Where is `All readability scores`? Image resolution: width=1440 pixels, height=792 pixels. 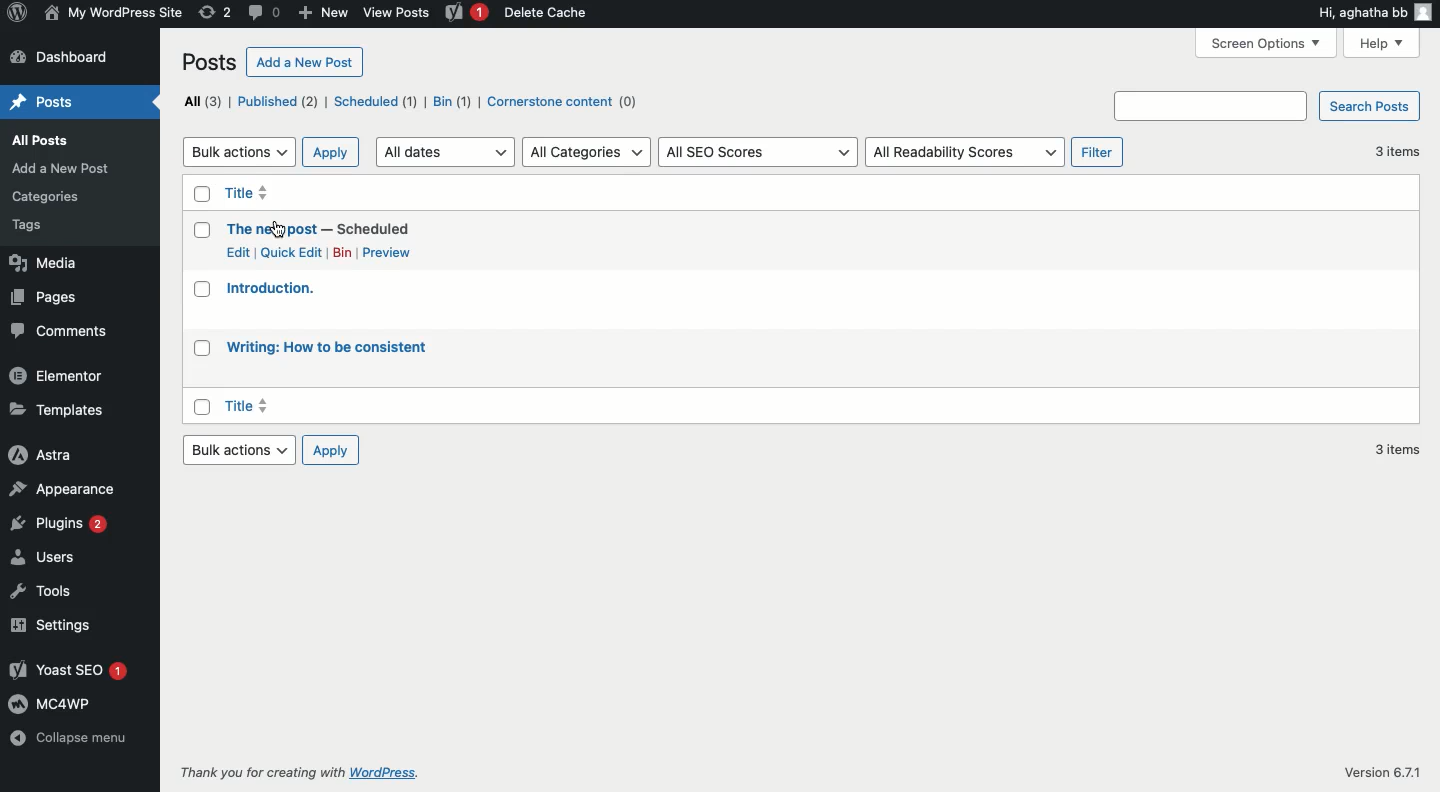
All readability scores is located at coordinates (965, 152).